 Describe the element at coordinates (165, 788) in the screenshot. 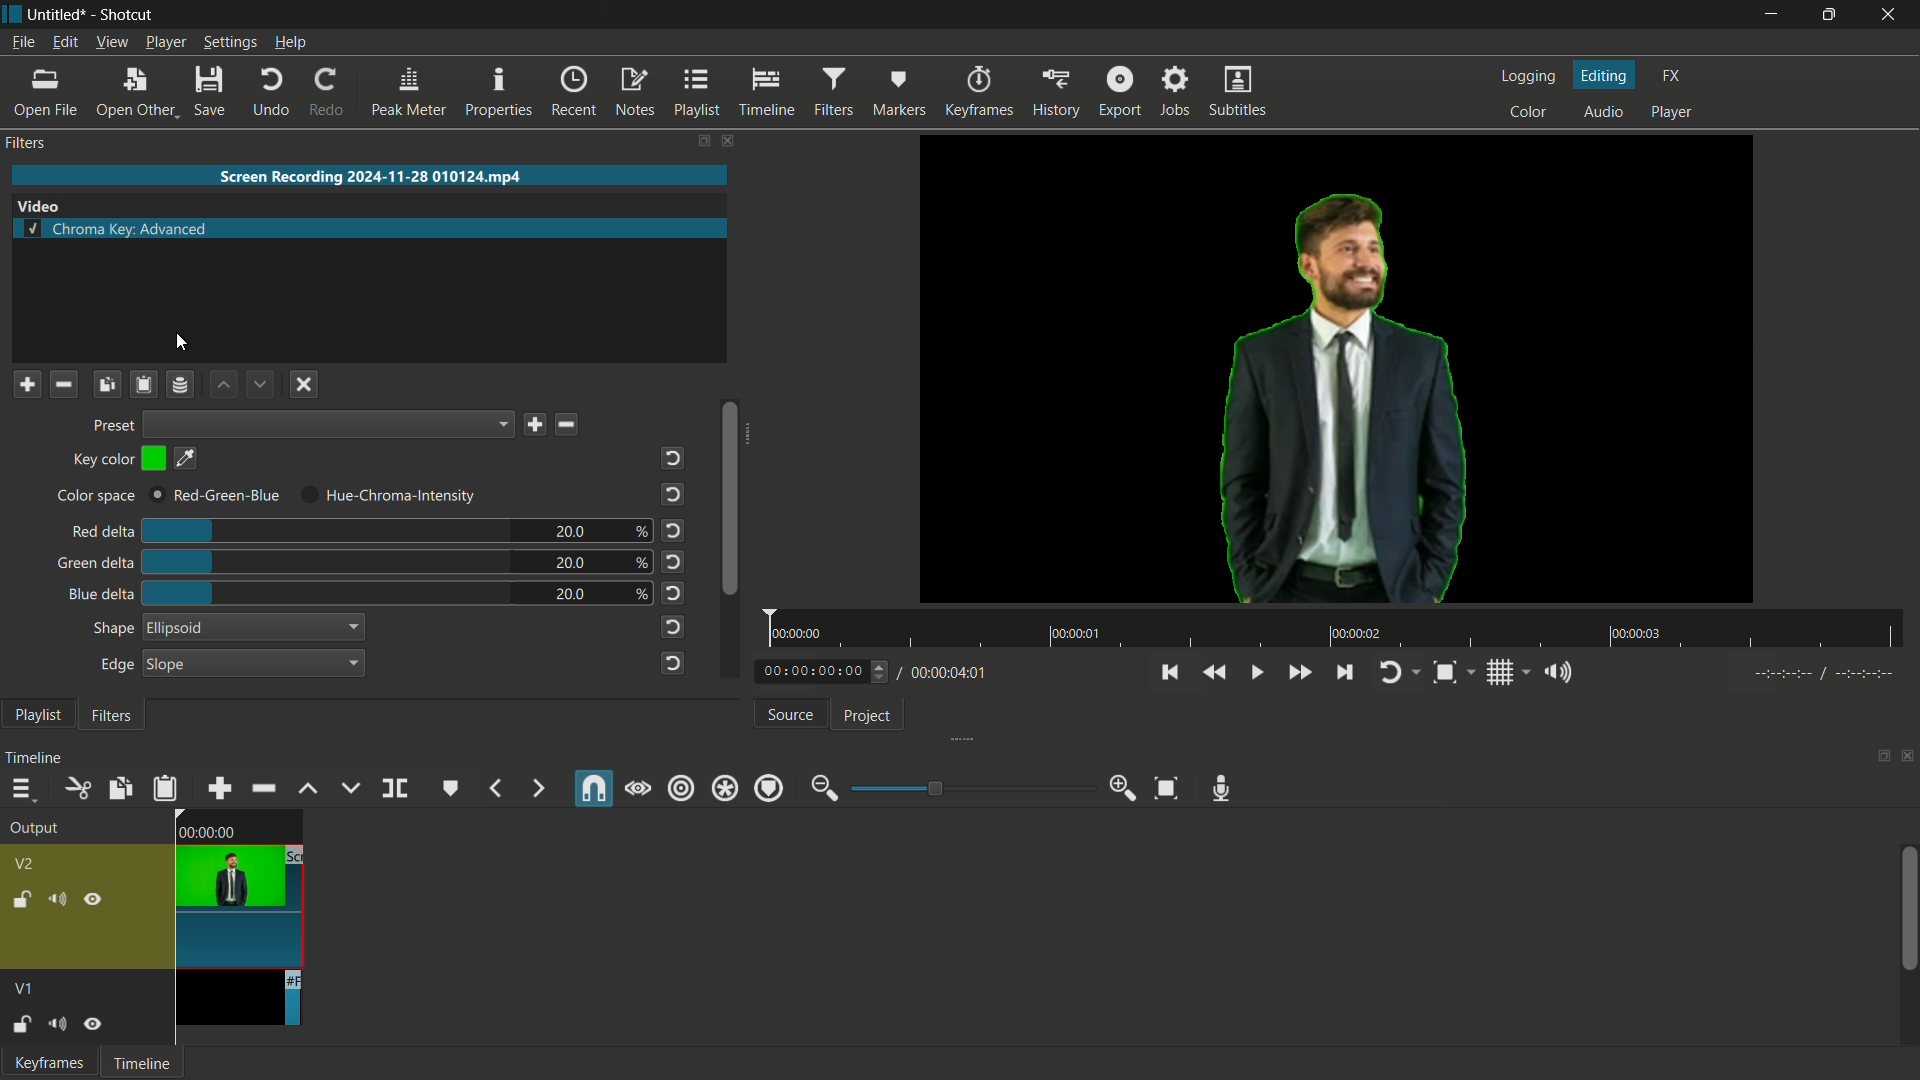

I see `paste` at that location.